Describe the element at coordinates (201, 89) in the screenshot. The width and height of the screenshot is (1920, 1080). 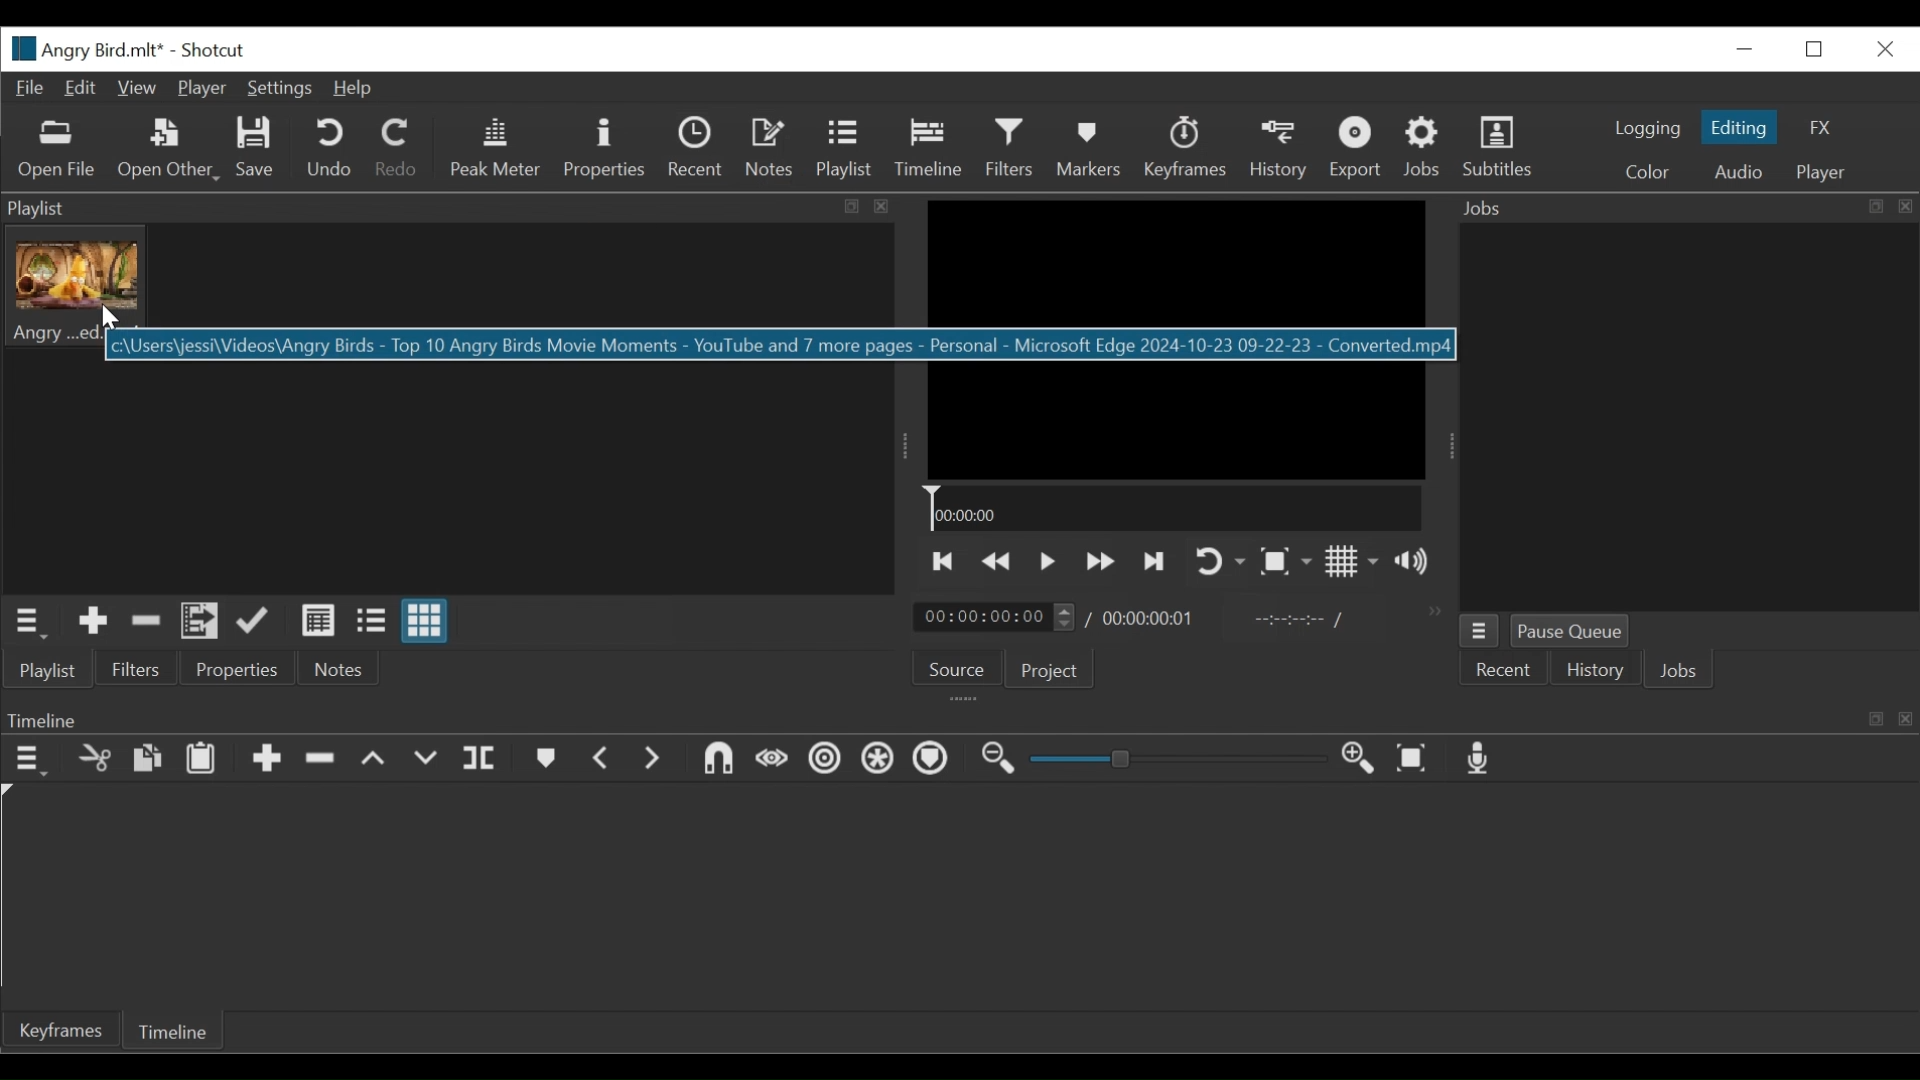
I see `Player` at that location.